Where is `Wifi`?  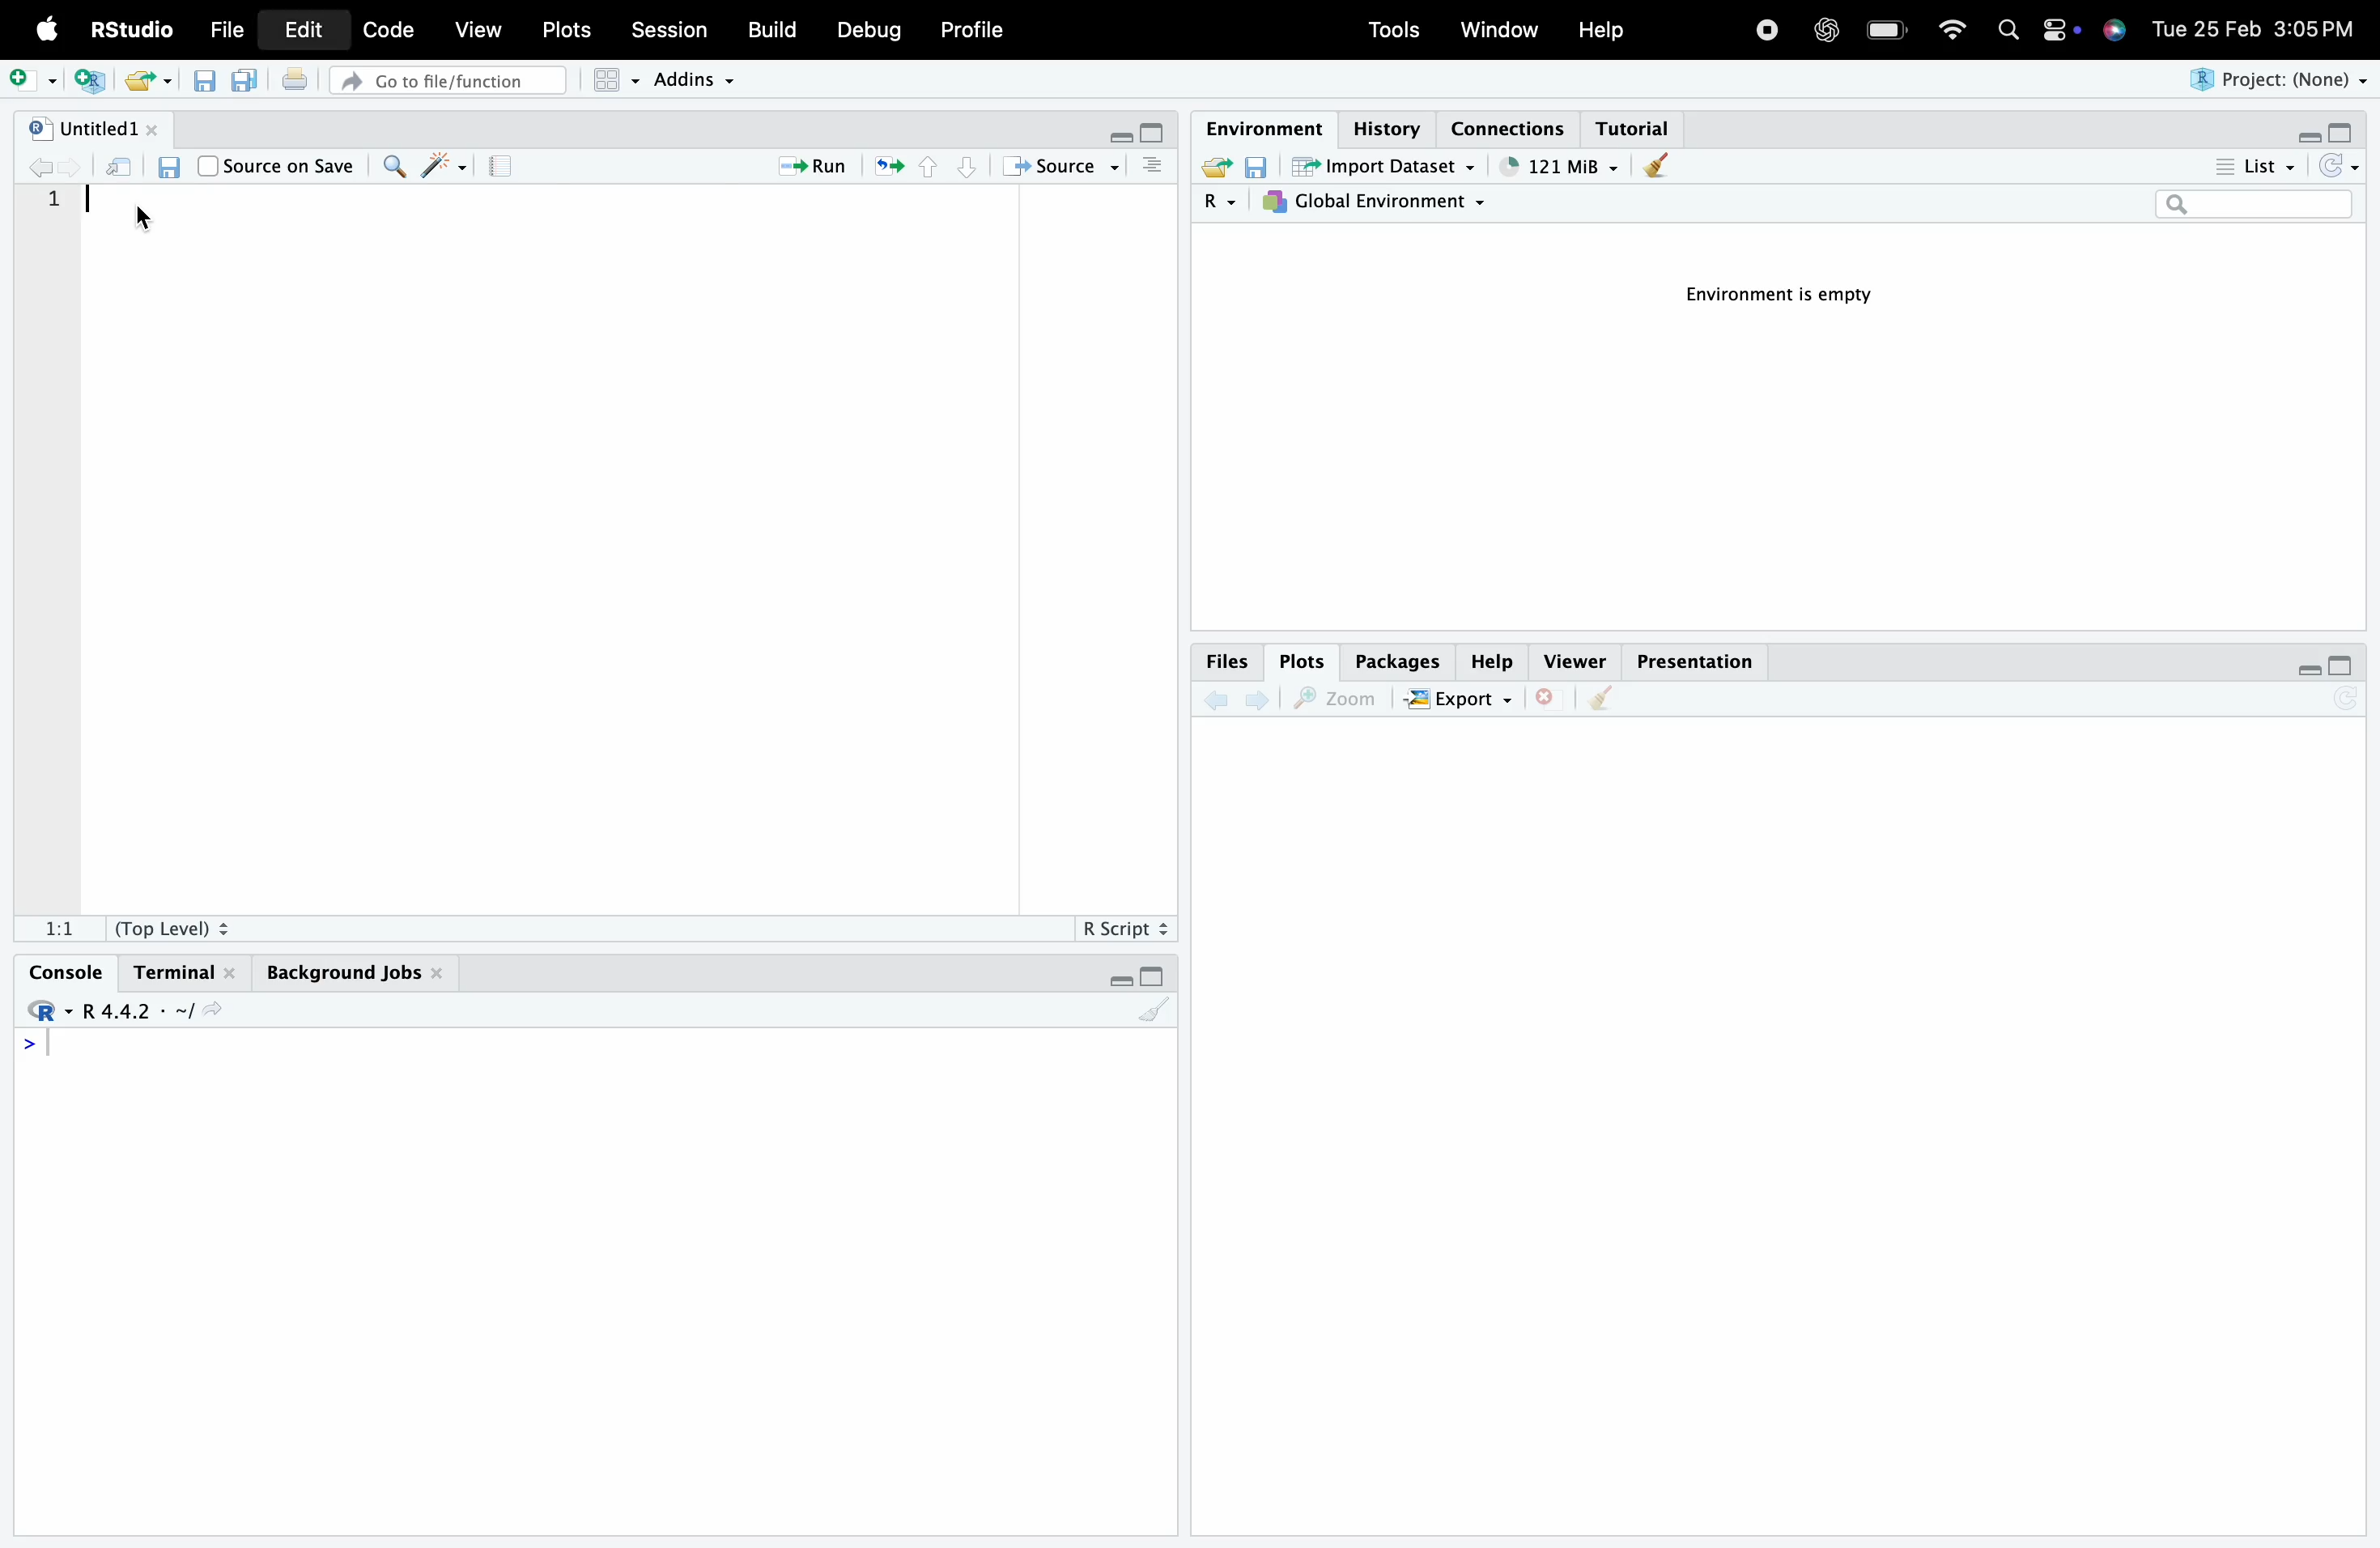
Wifi is located at coordinates (1950, 28).